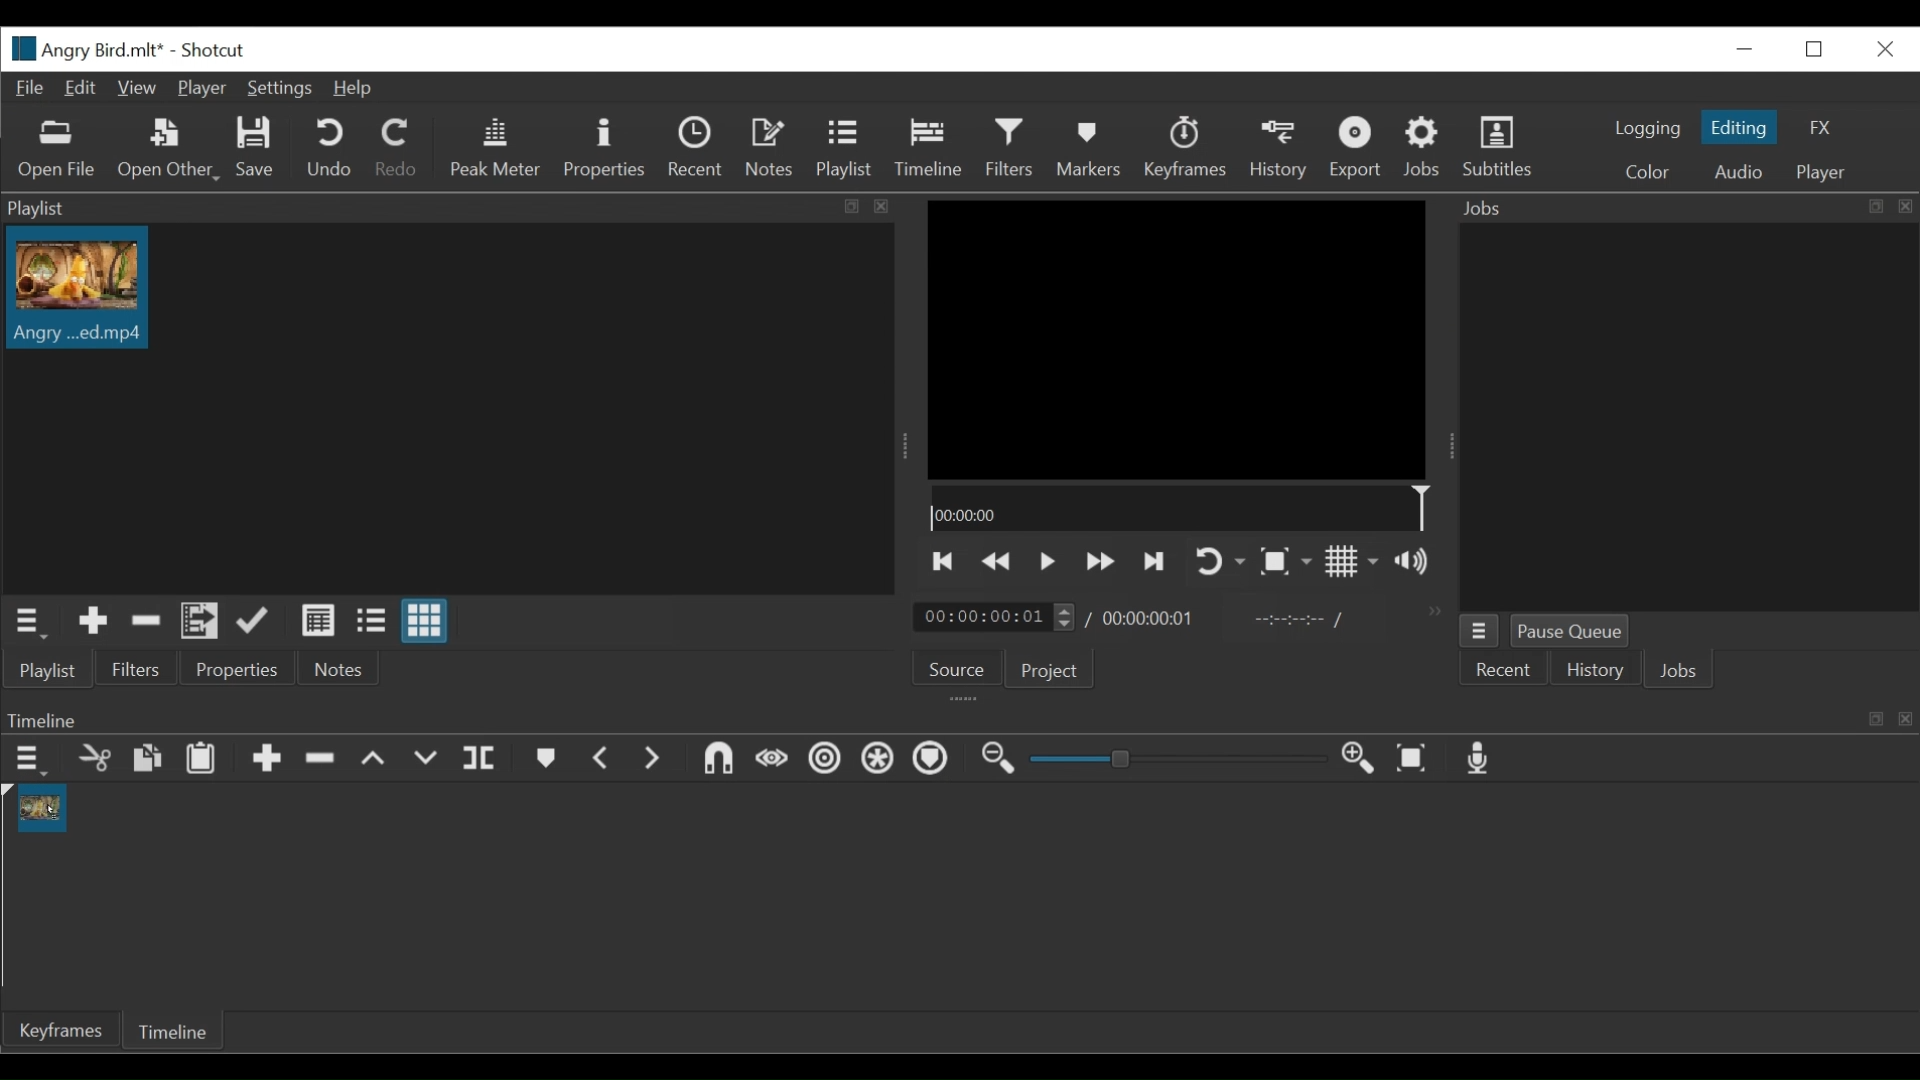 The image size is (1920, 1080). Describe the element at coordinates (995, 615) in the screenshot. I see `Current Duration` at that location.